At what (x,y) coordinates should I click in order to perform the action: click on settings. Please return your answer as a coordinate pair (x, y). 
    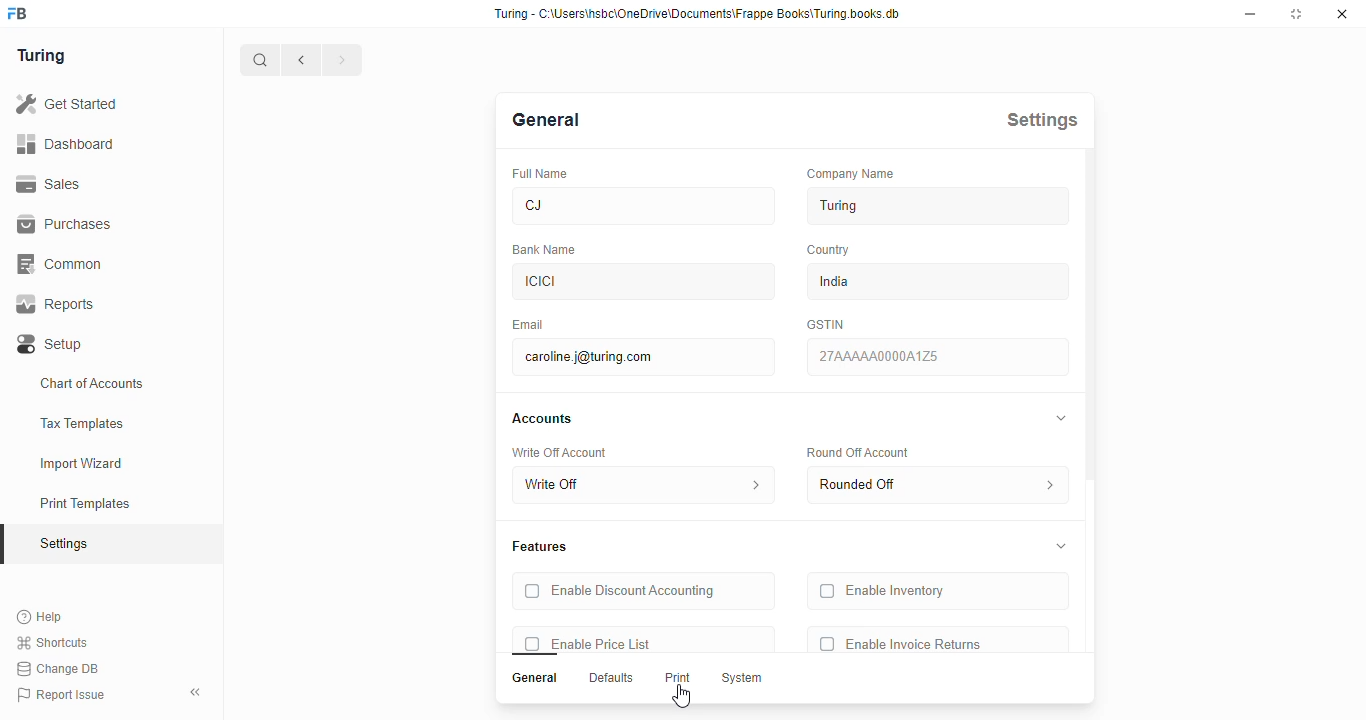
    Looking at the image, I should click on (66, 545).